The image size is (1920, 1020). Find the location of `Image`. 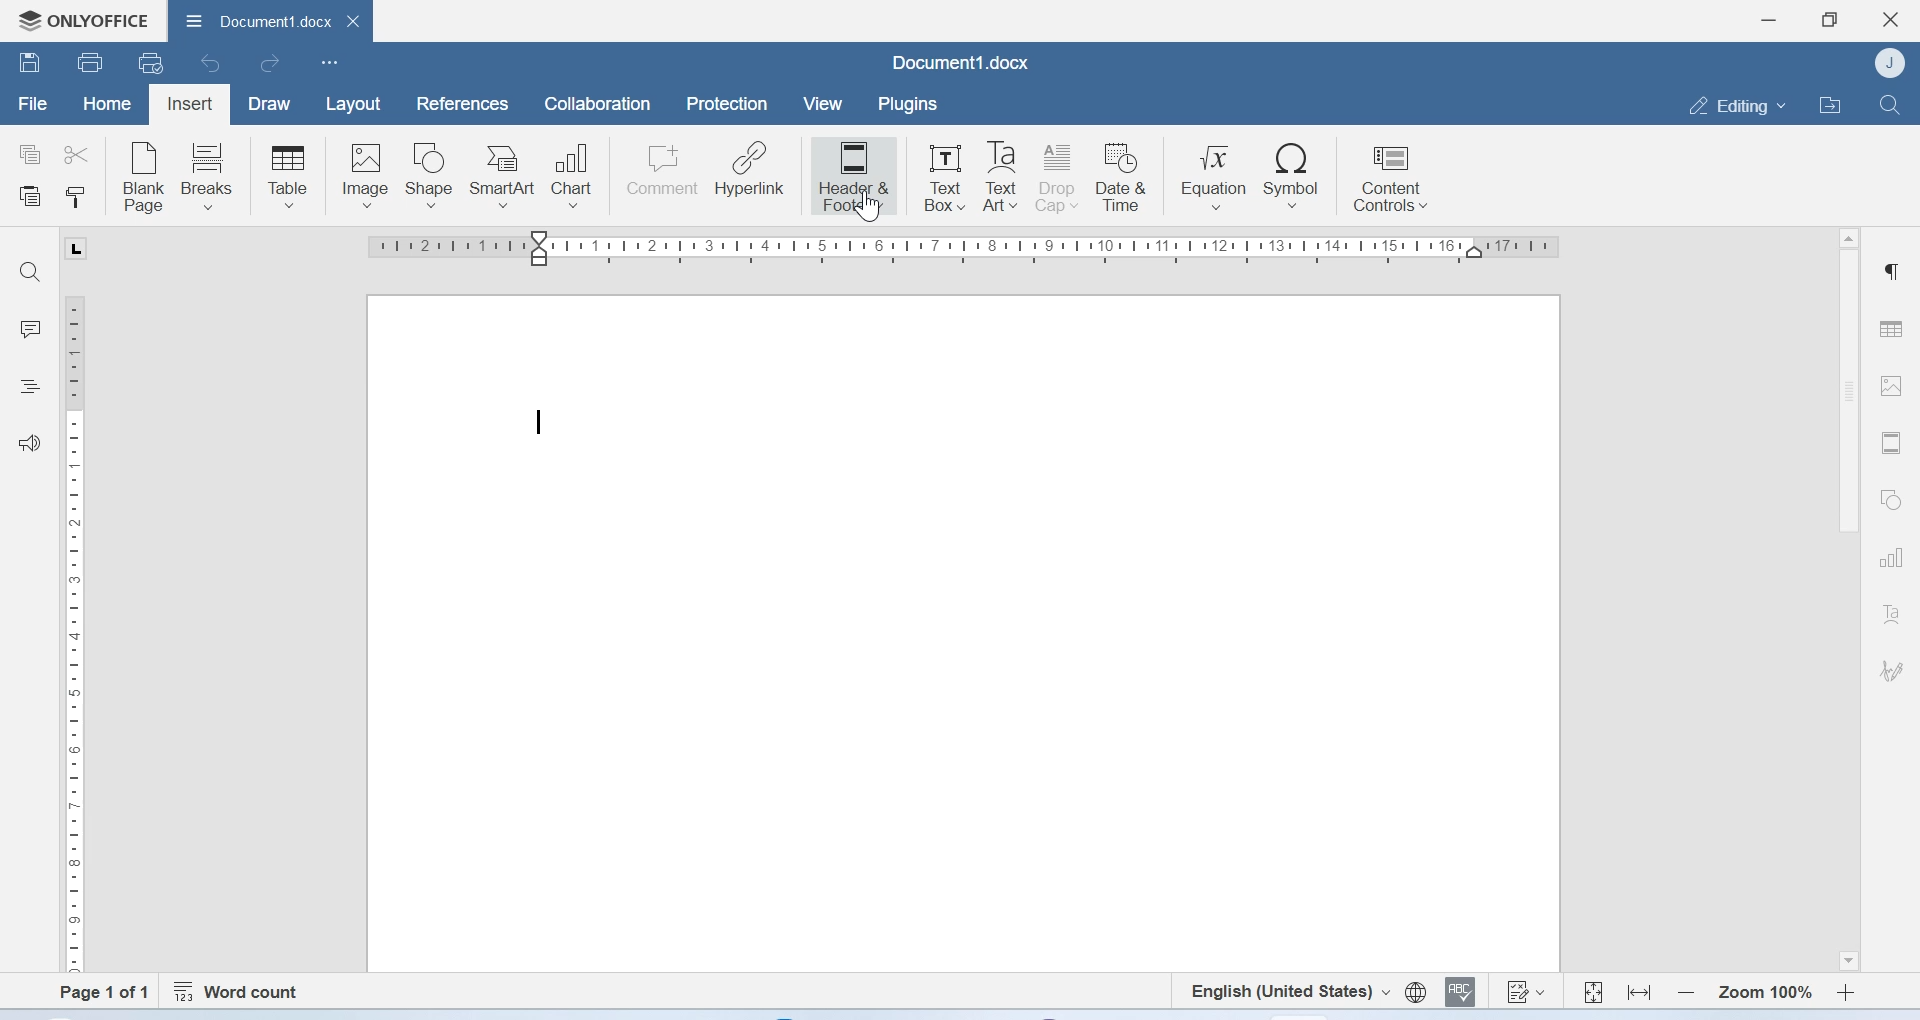

Image is located at coordinates (365, 174).